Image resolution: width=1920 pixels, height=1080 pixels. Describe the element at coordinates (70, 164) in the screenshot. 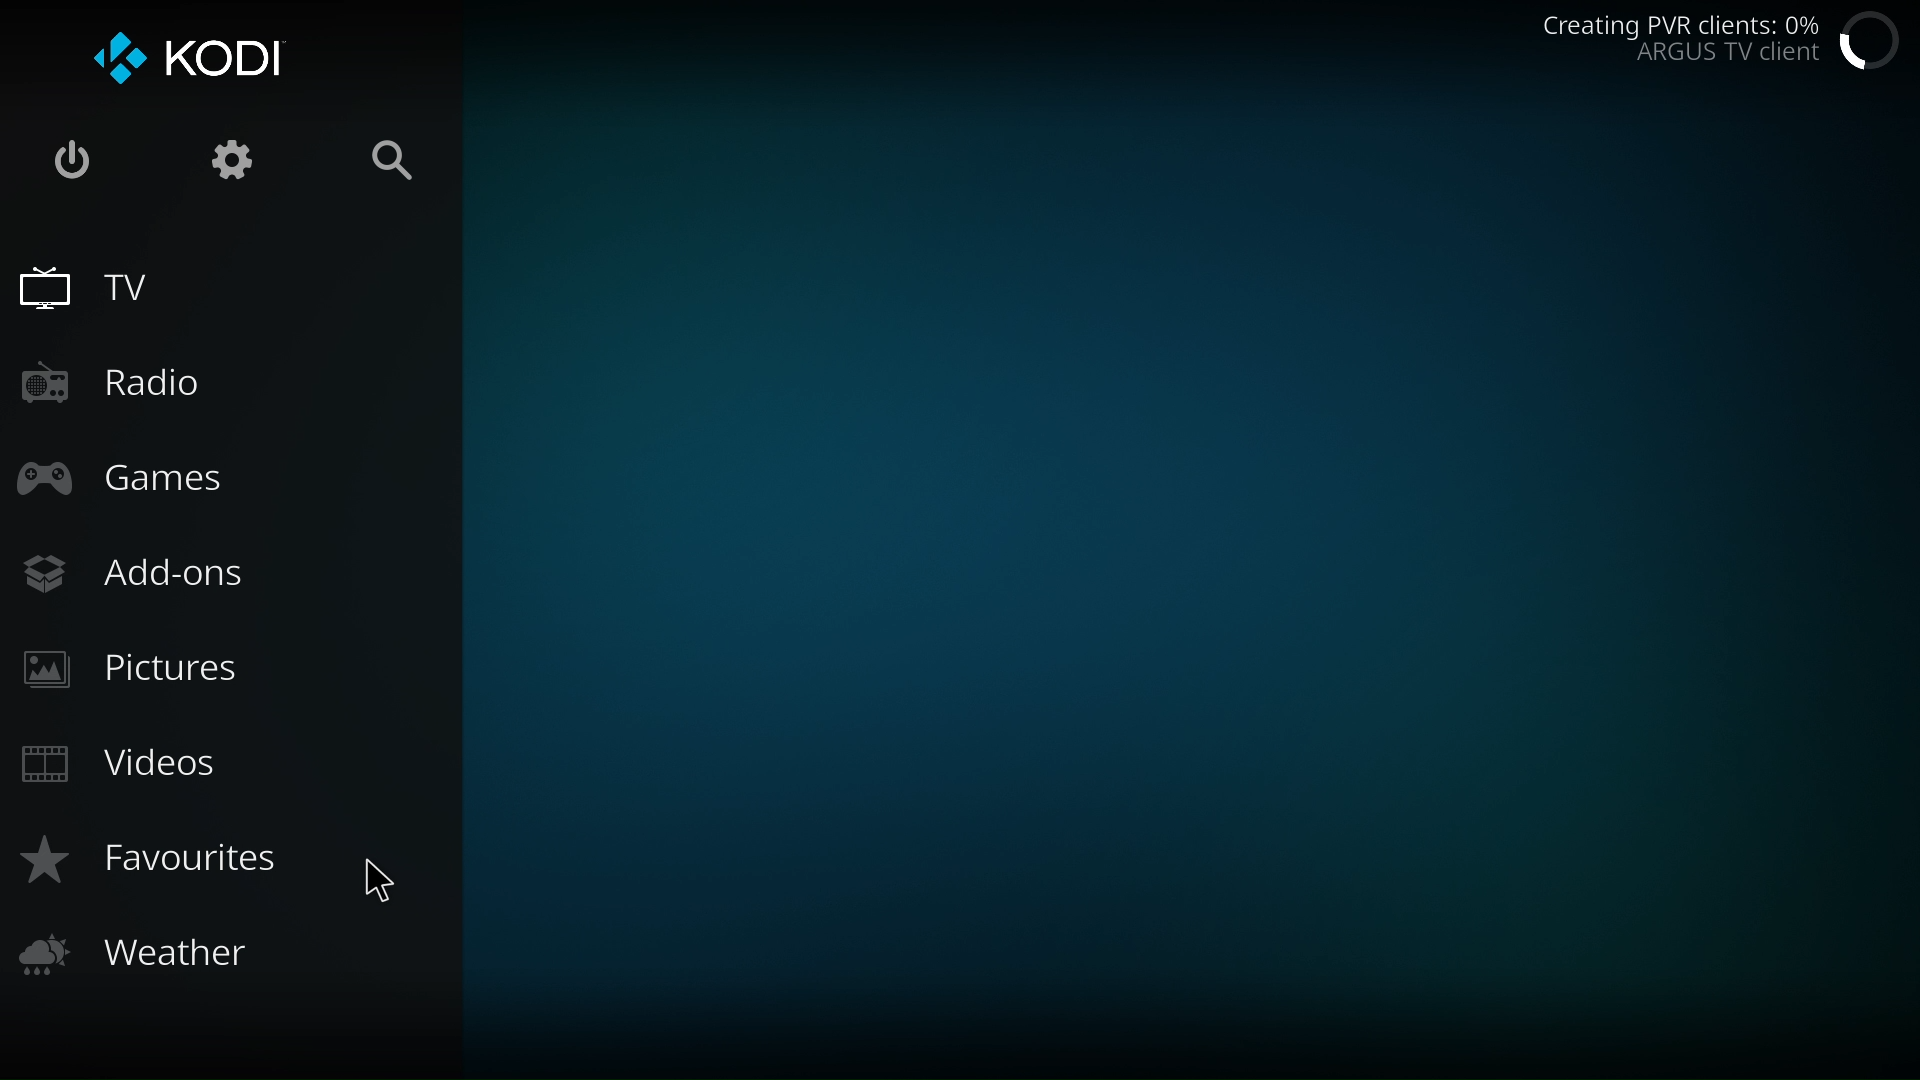

I see `exit` at that location.